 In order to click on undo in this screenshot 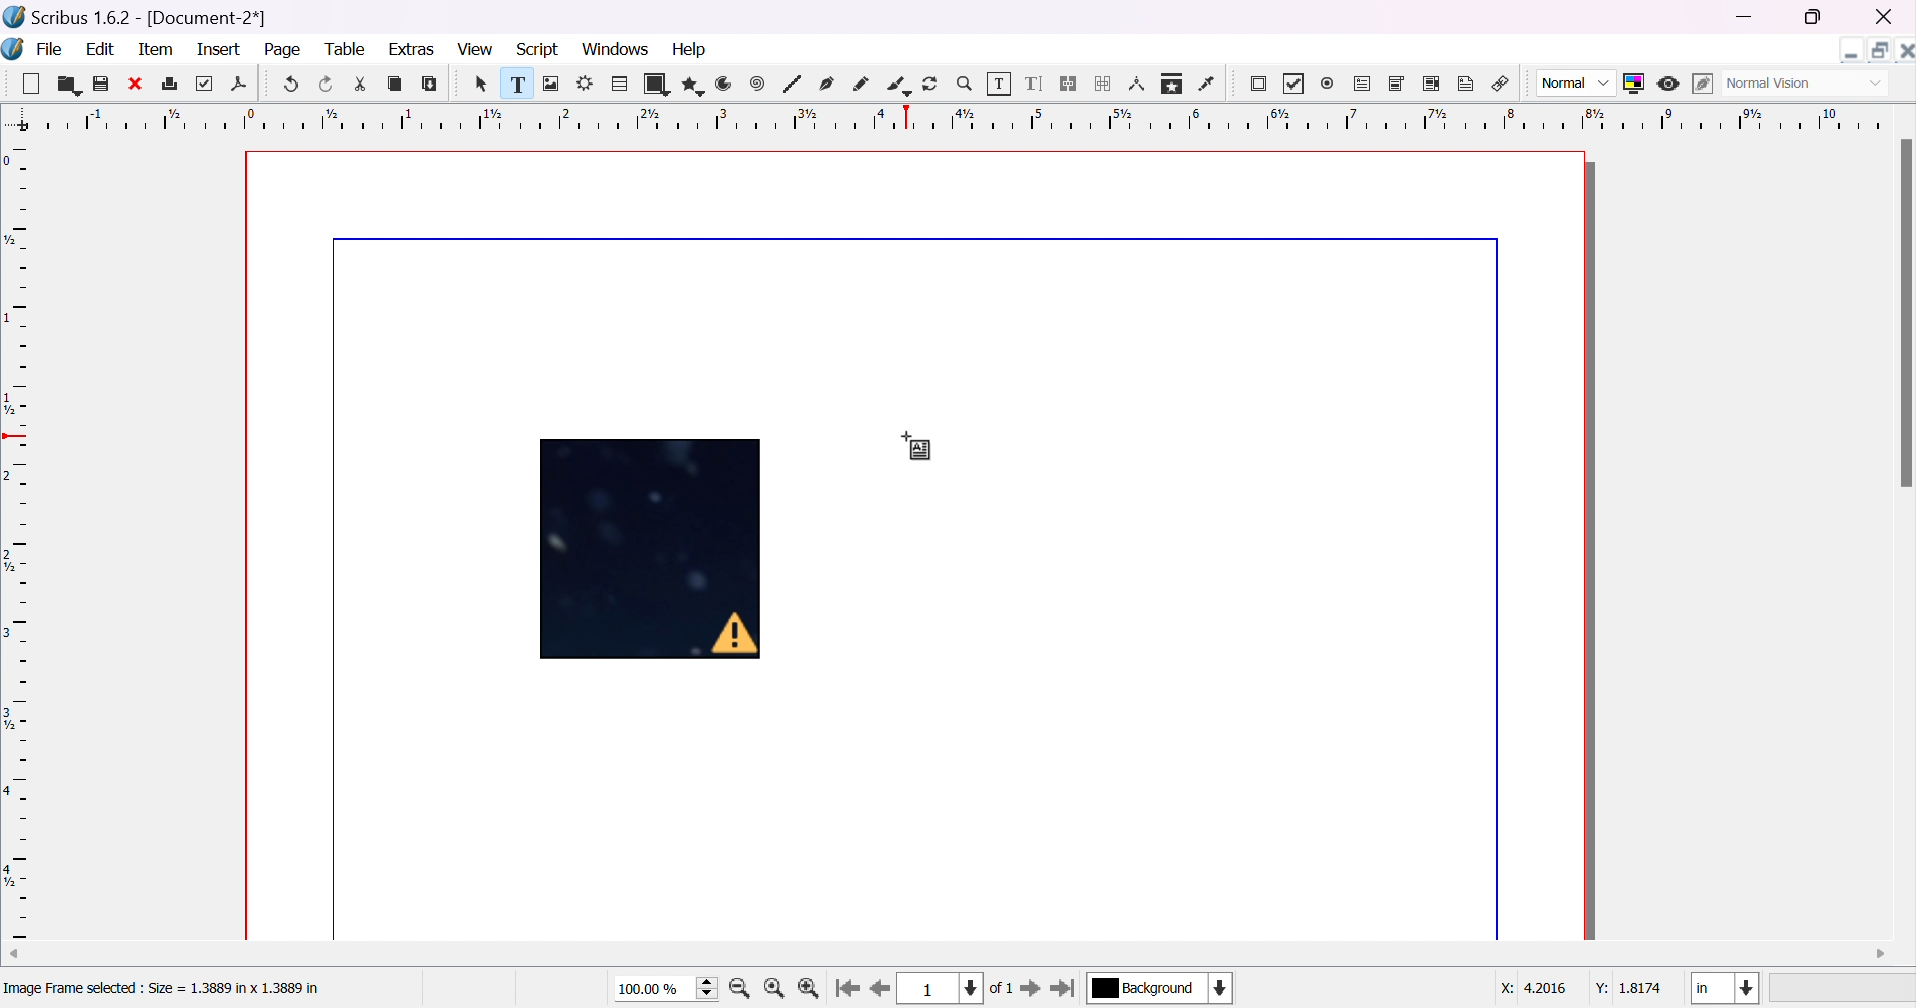, I will do `click(294, 85)`.